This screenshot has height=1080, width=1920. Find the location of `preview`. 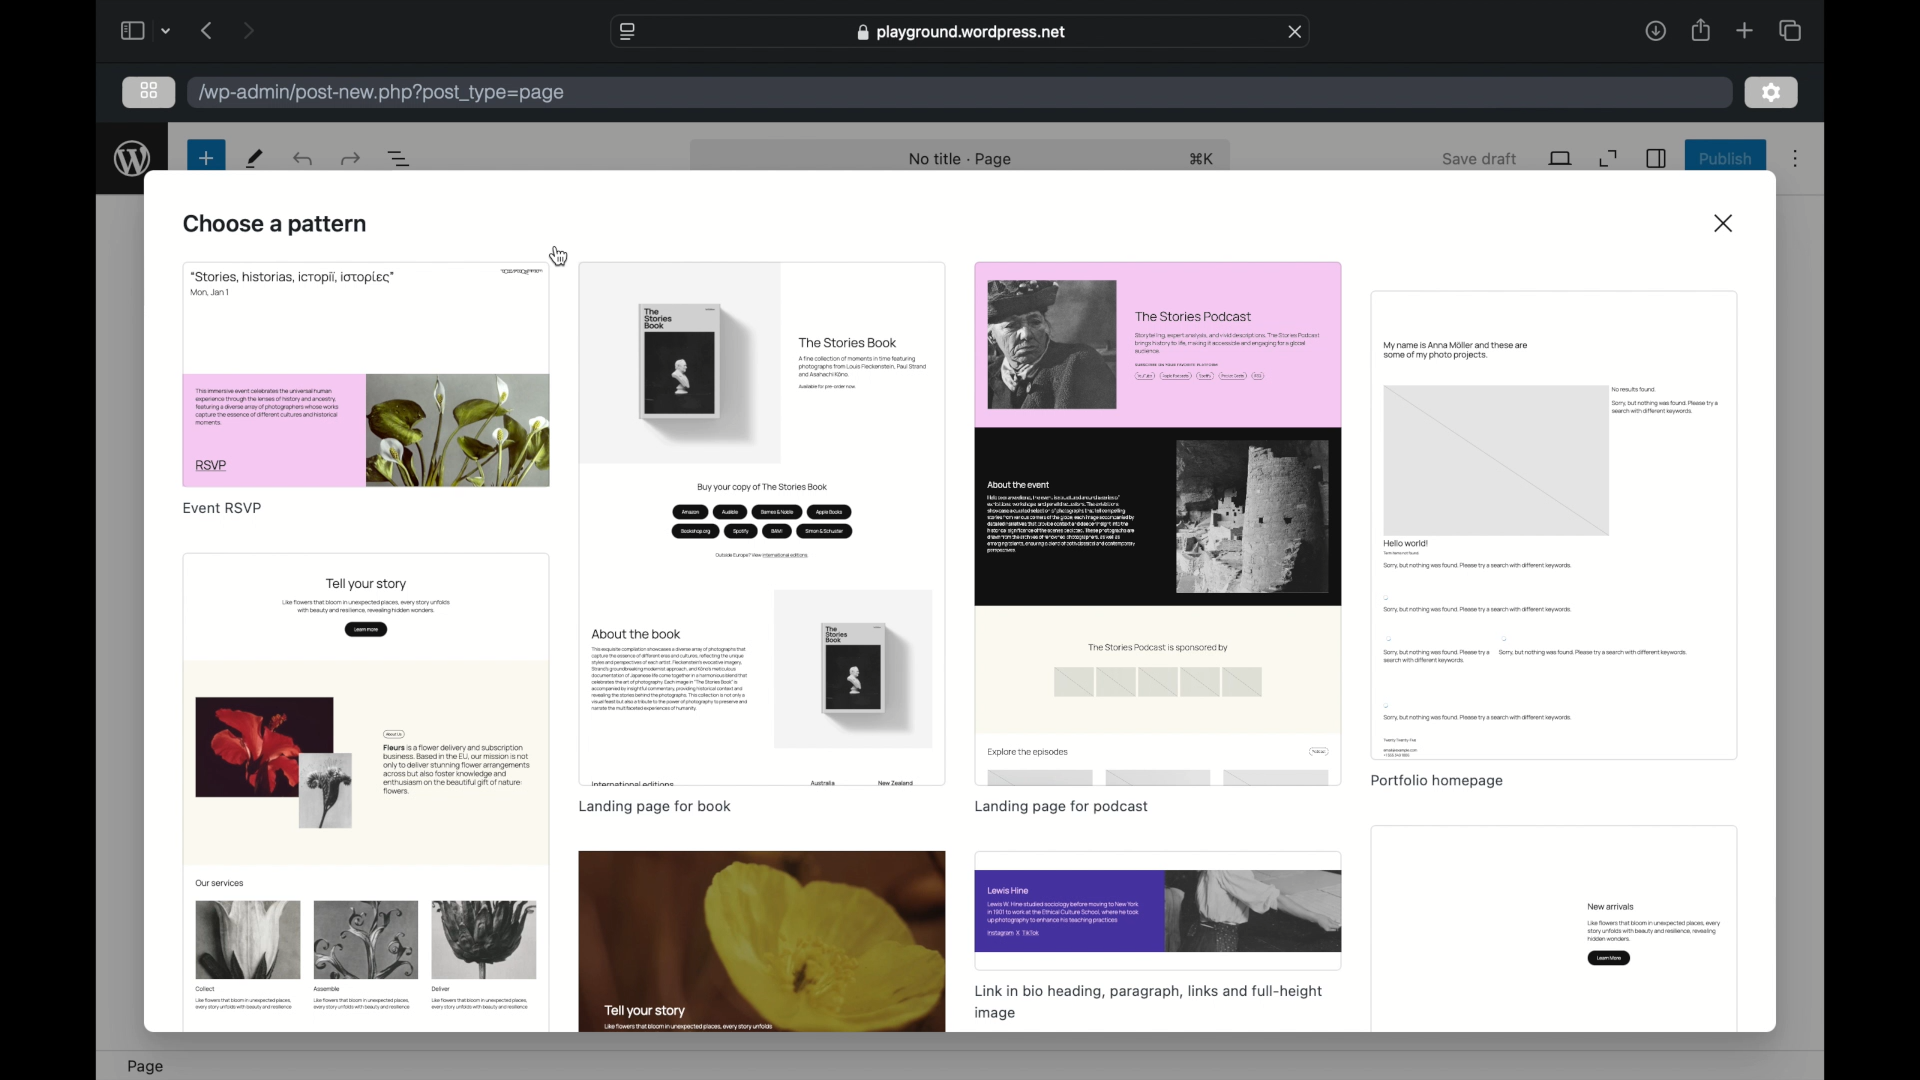

preview is located at coordinates (1157, 911).